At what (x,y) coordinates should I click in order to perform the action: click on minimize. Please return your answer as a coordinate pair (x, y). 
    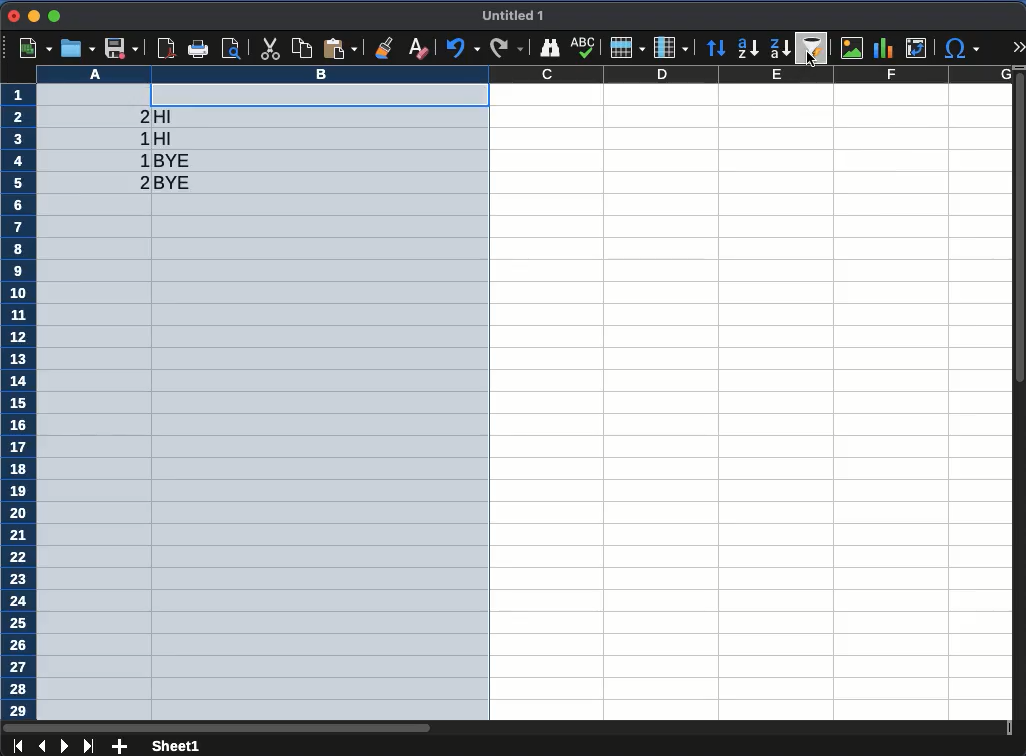
    Looking at the image, I should click on (33, 15).